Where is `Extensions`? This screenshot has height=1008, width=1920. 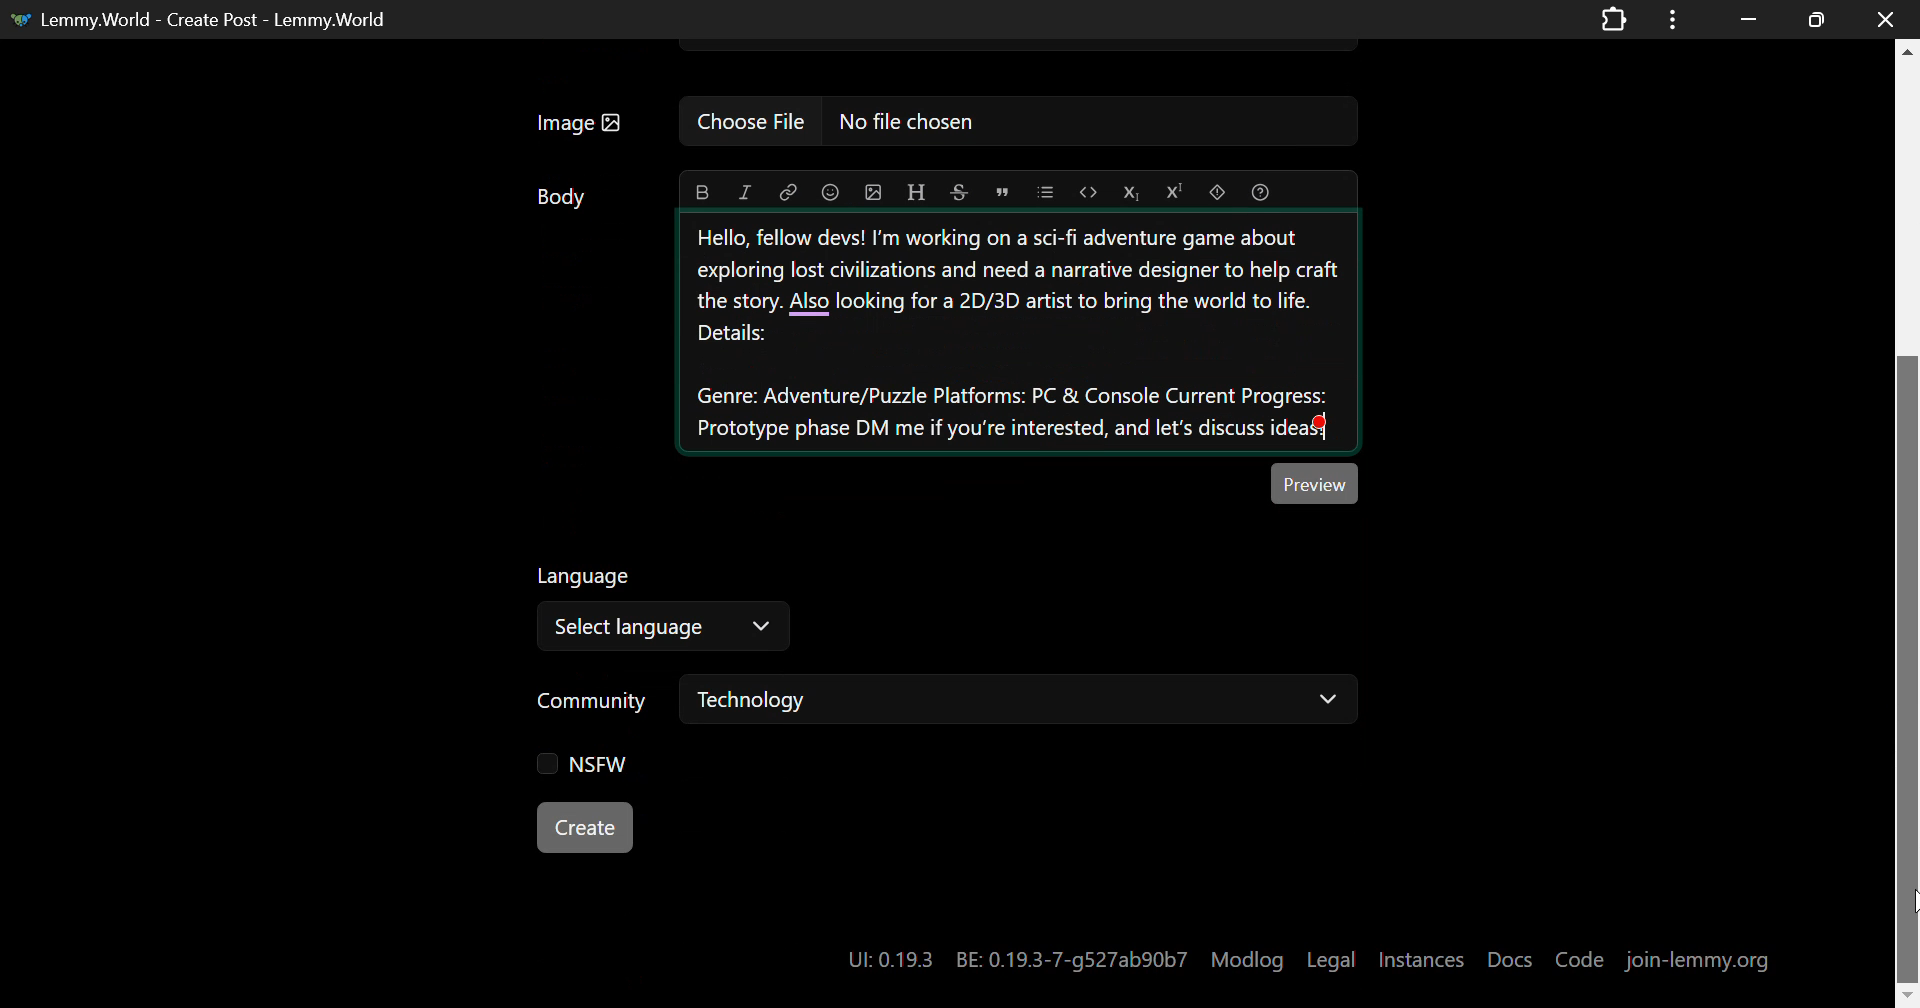 Extensions is located at coordinates (1613, 18).